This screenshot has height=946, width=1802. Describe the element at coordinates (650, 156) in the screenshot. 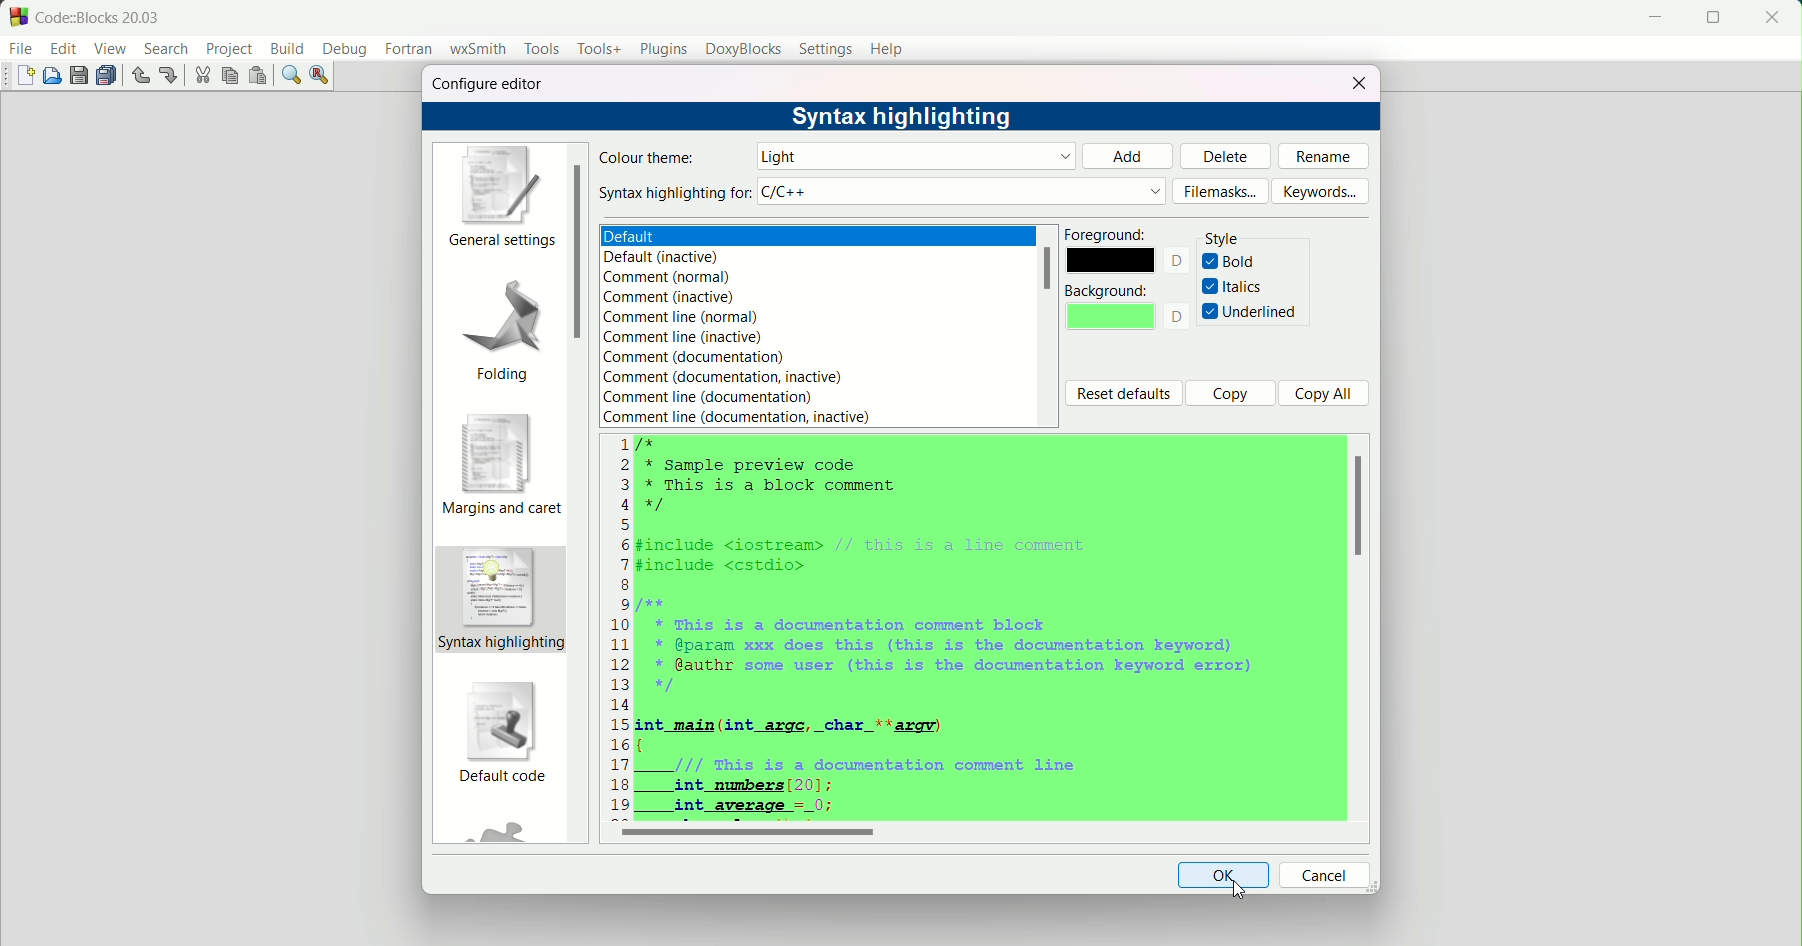

I see `colour theme` at that location.